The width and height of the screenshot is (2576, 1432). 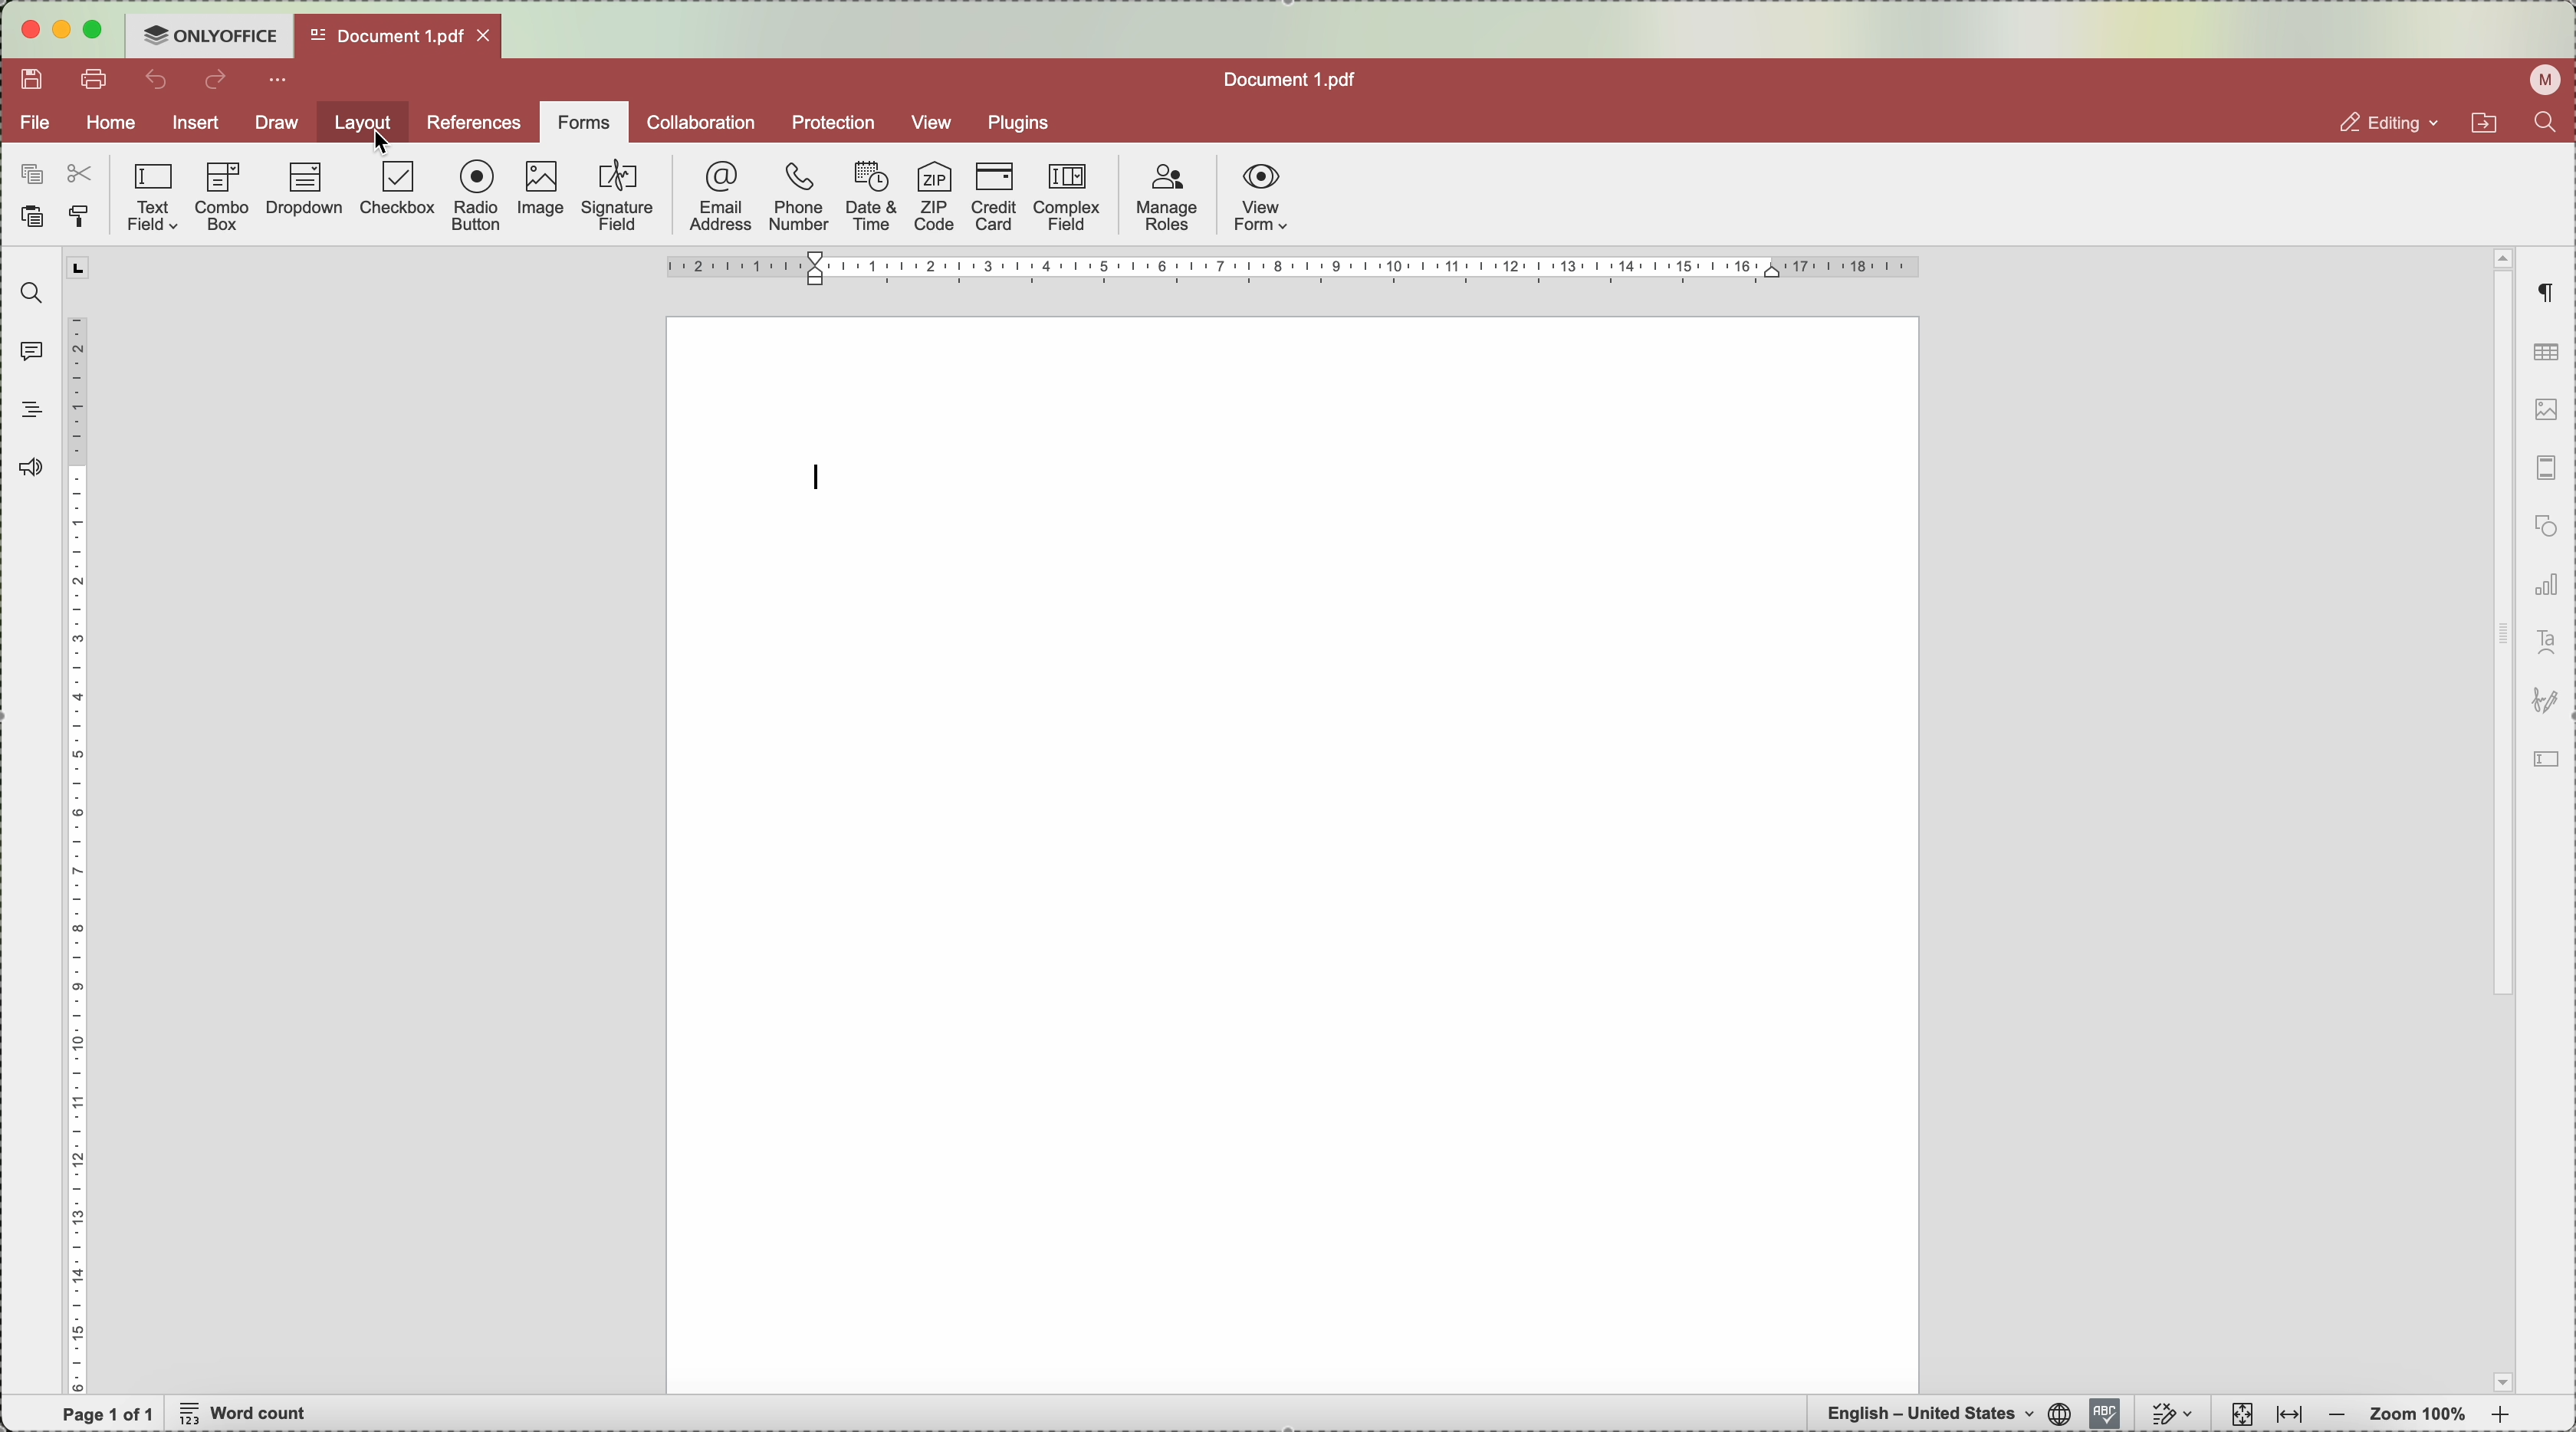 I want to click on image, so click(x=538, y=189).